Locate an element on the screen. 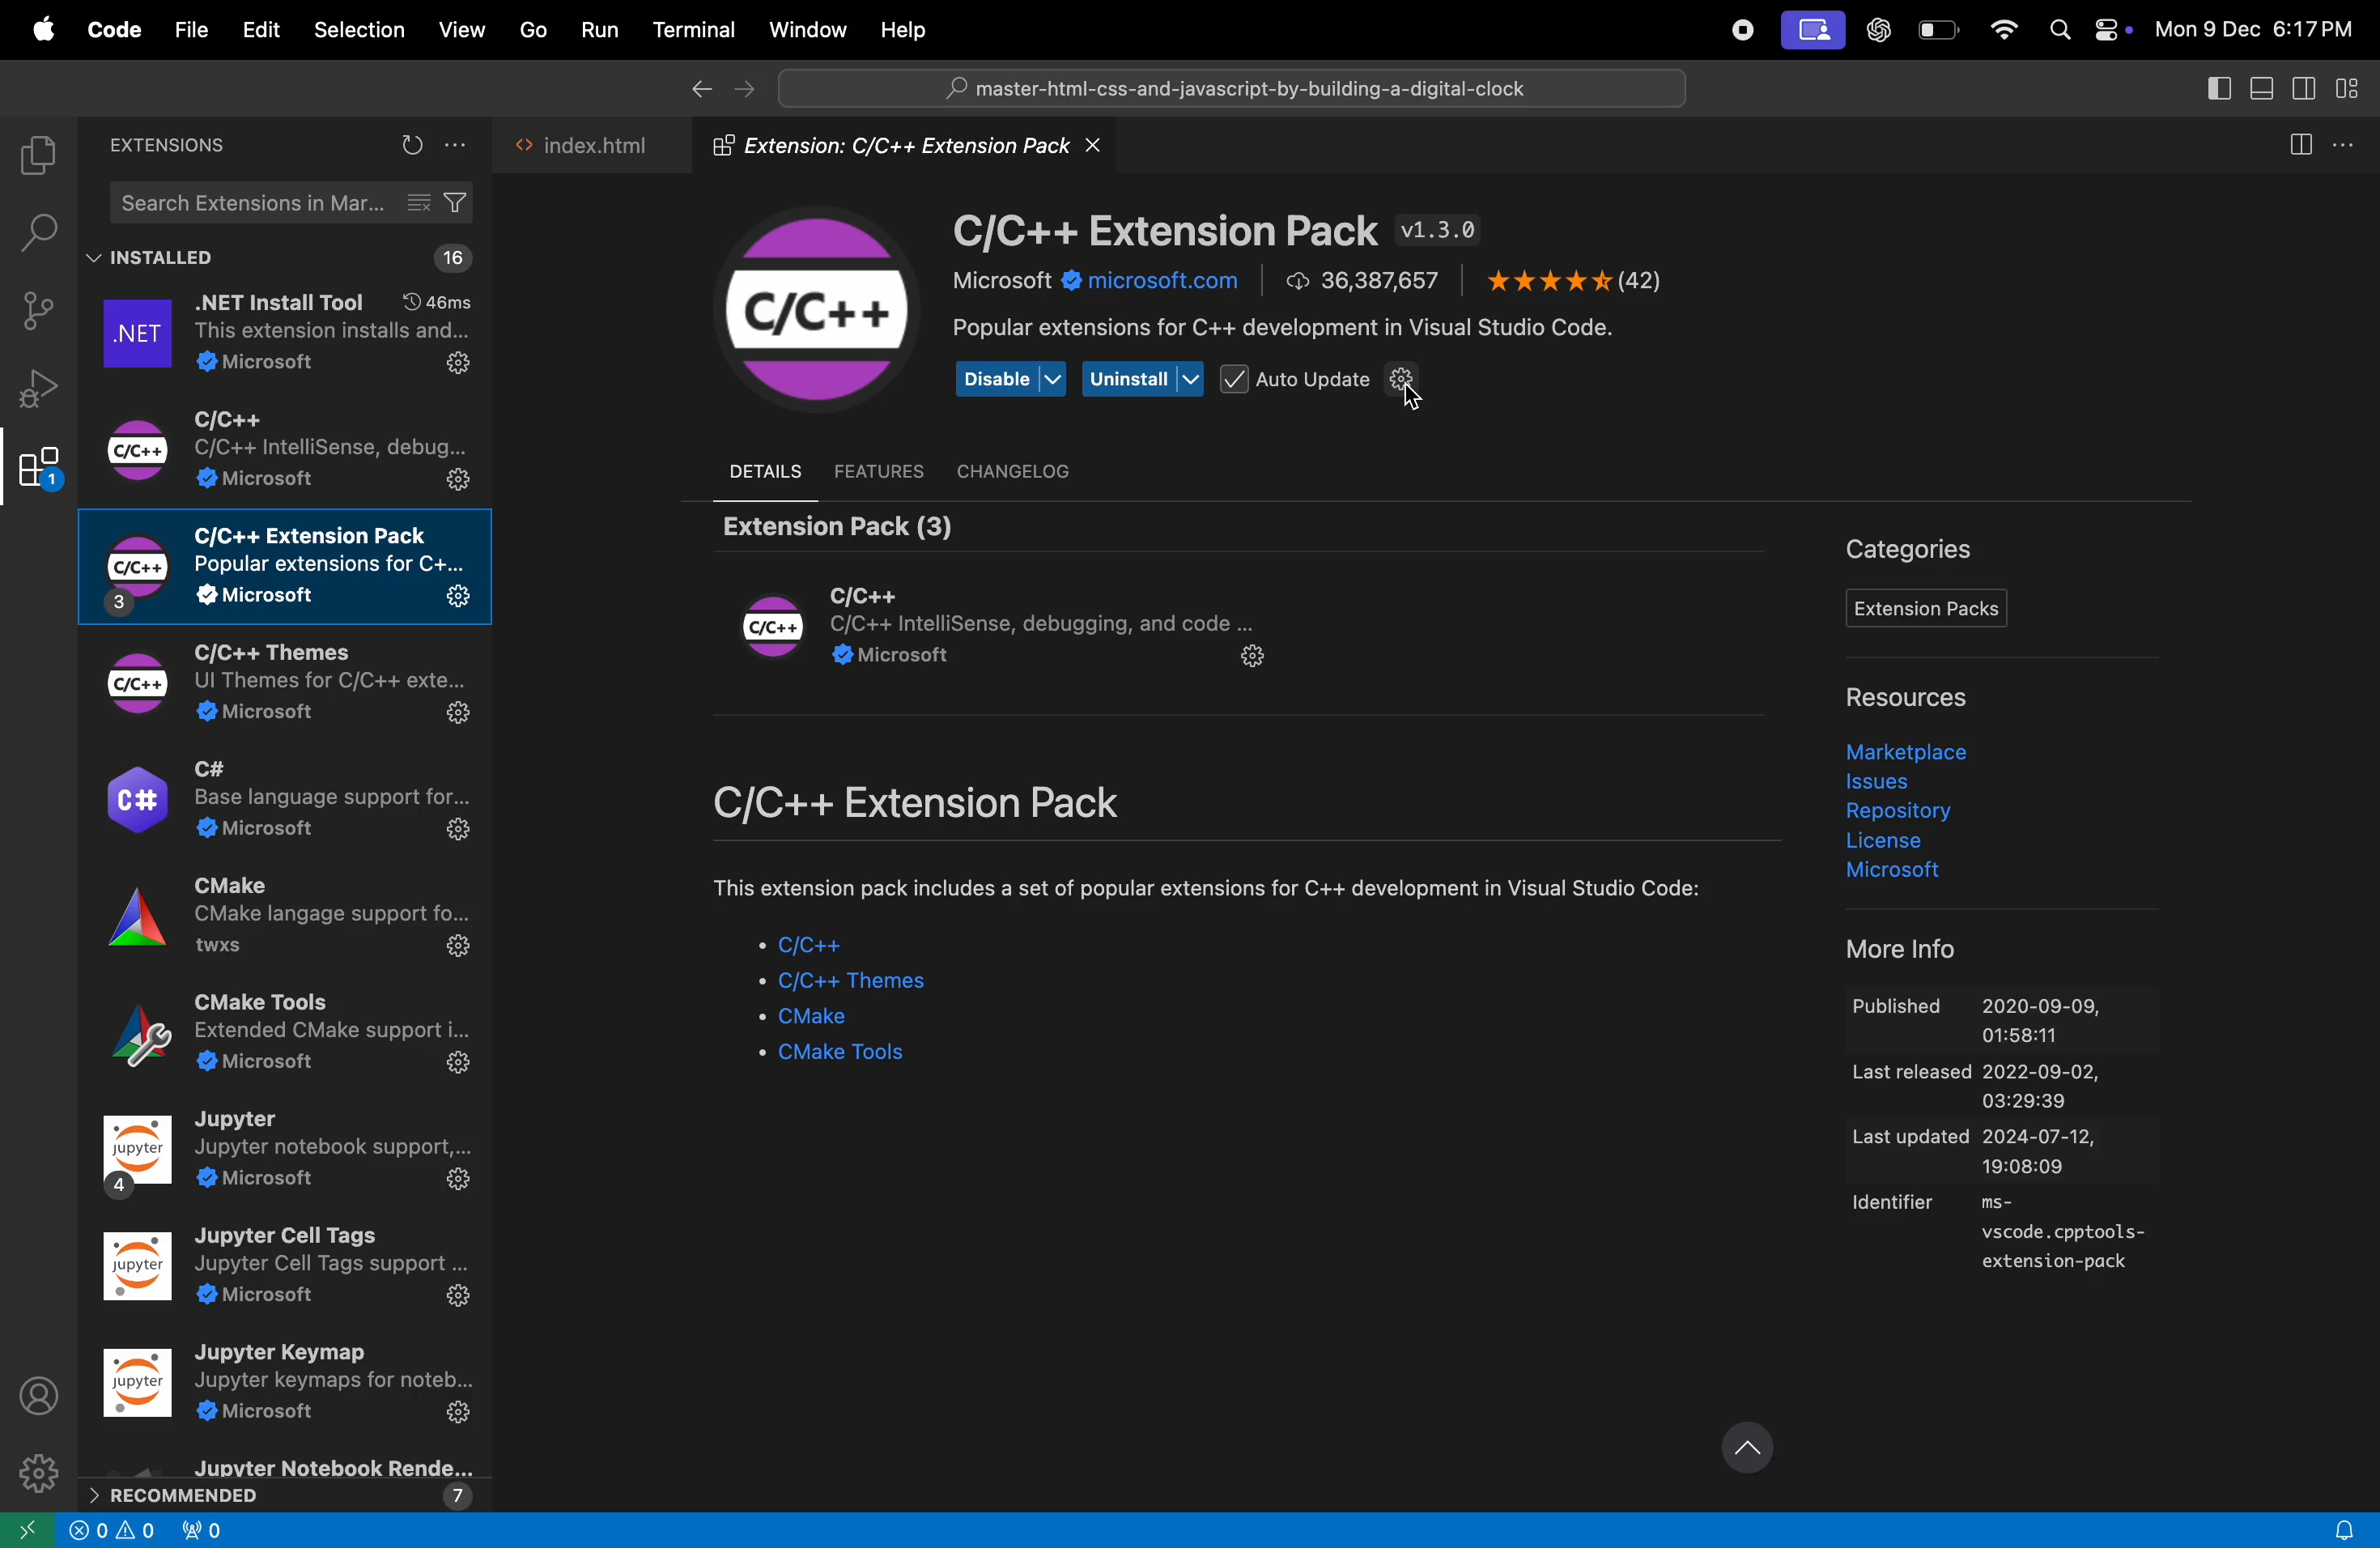 The height and width of the screenshot is (1548, 2380). customize layout is located at coordinates (2355, 87).